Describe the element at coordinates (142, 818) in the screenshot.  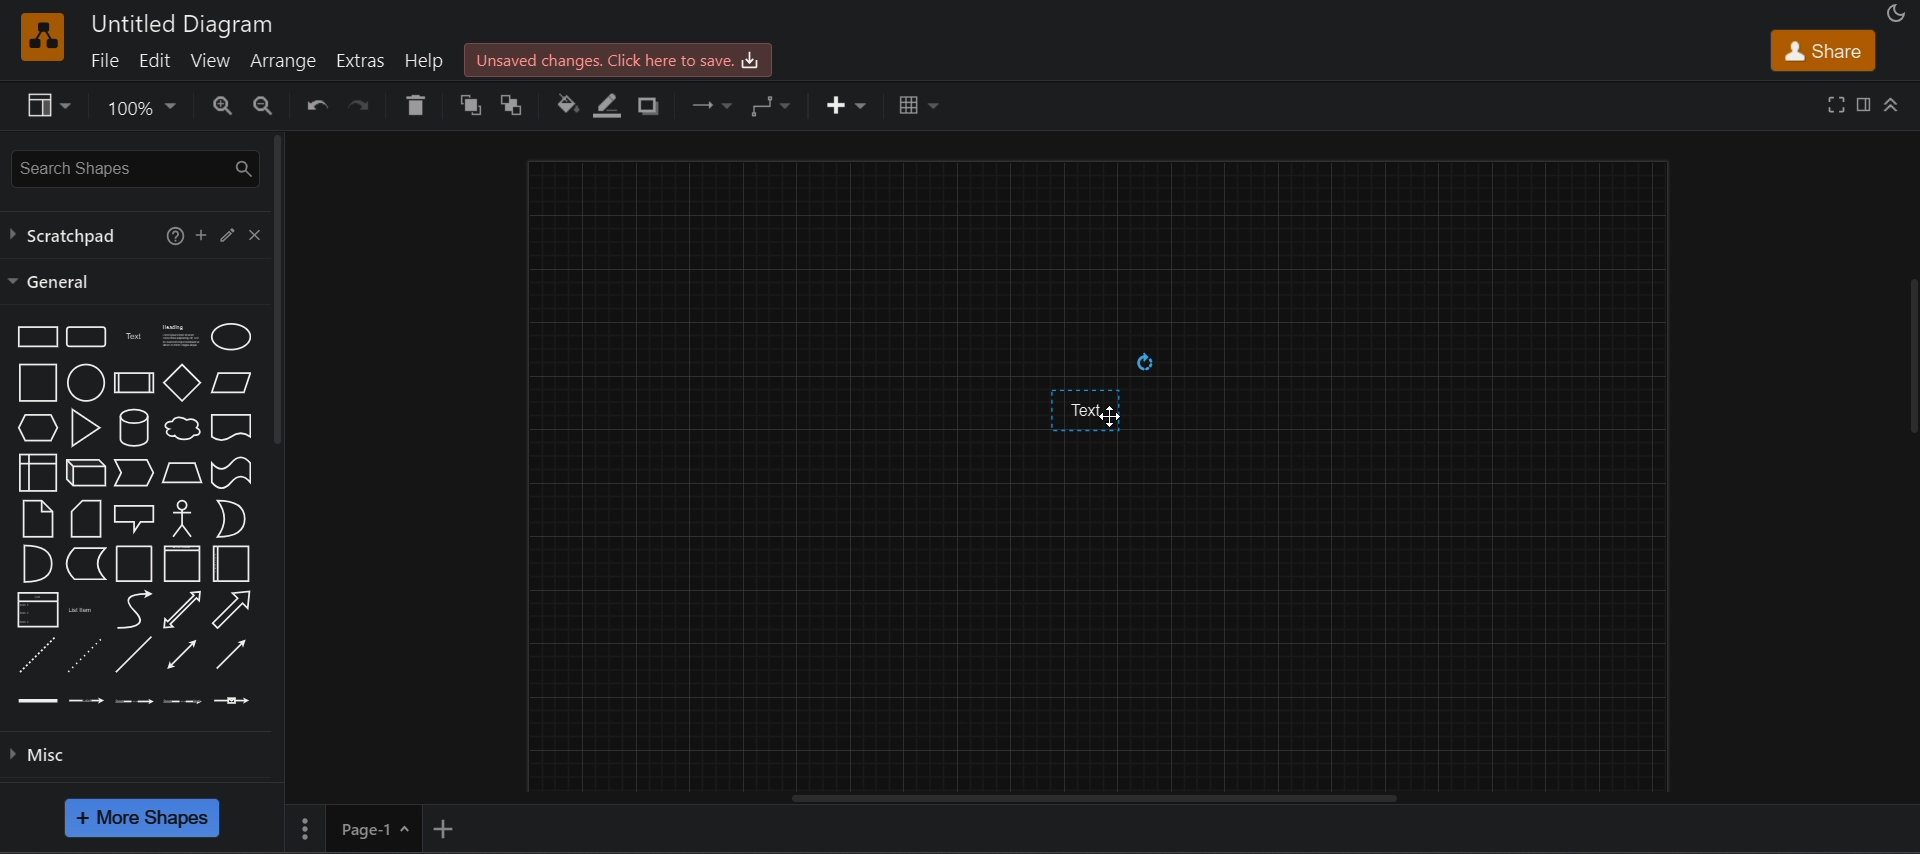
I see `more shapes` at that location.